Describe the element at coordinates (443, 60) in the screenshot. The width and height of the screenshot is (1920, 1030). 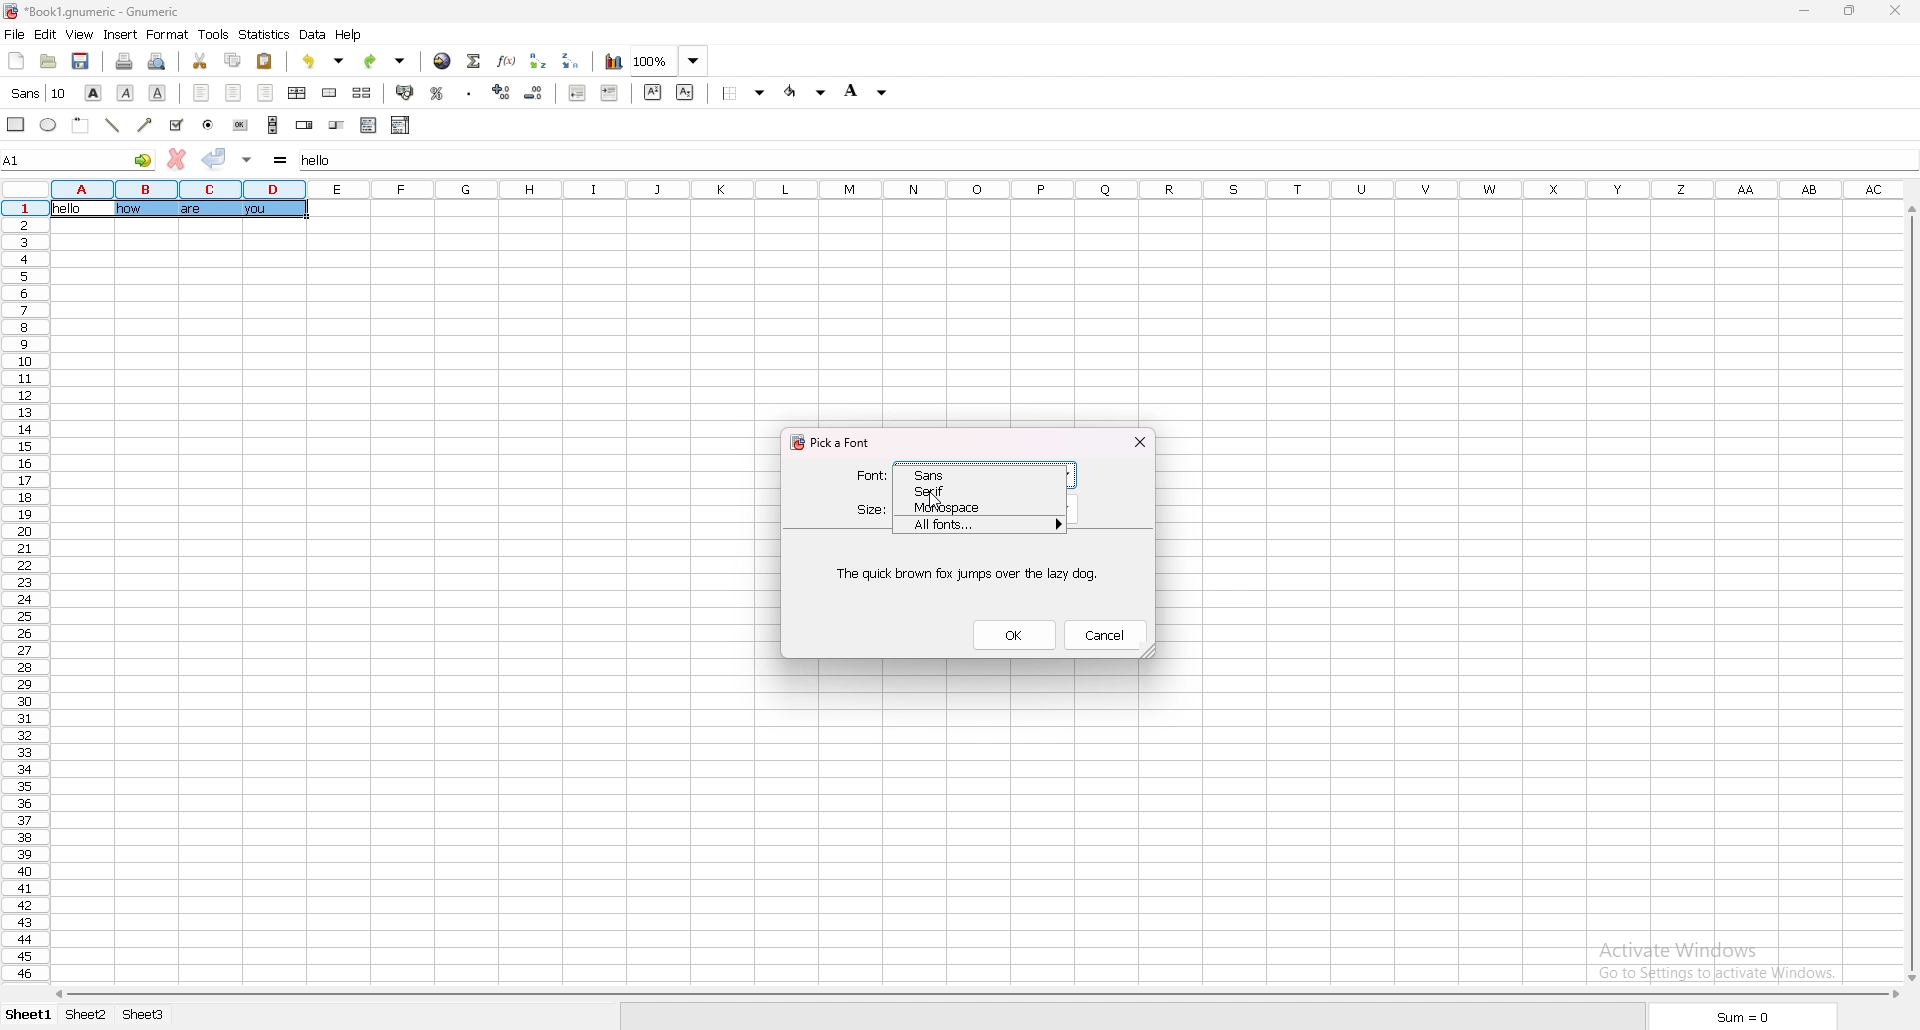
I see `hyperlink` at that location.